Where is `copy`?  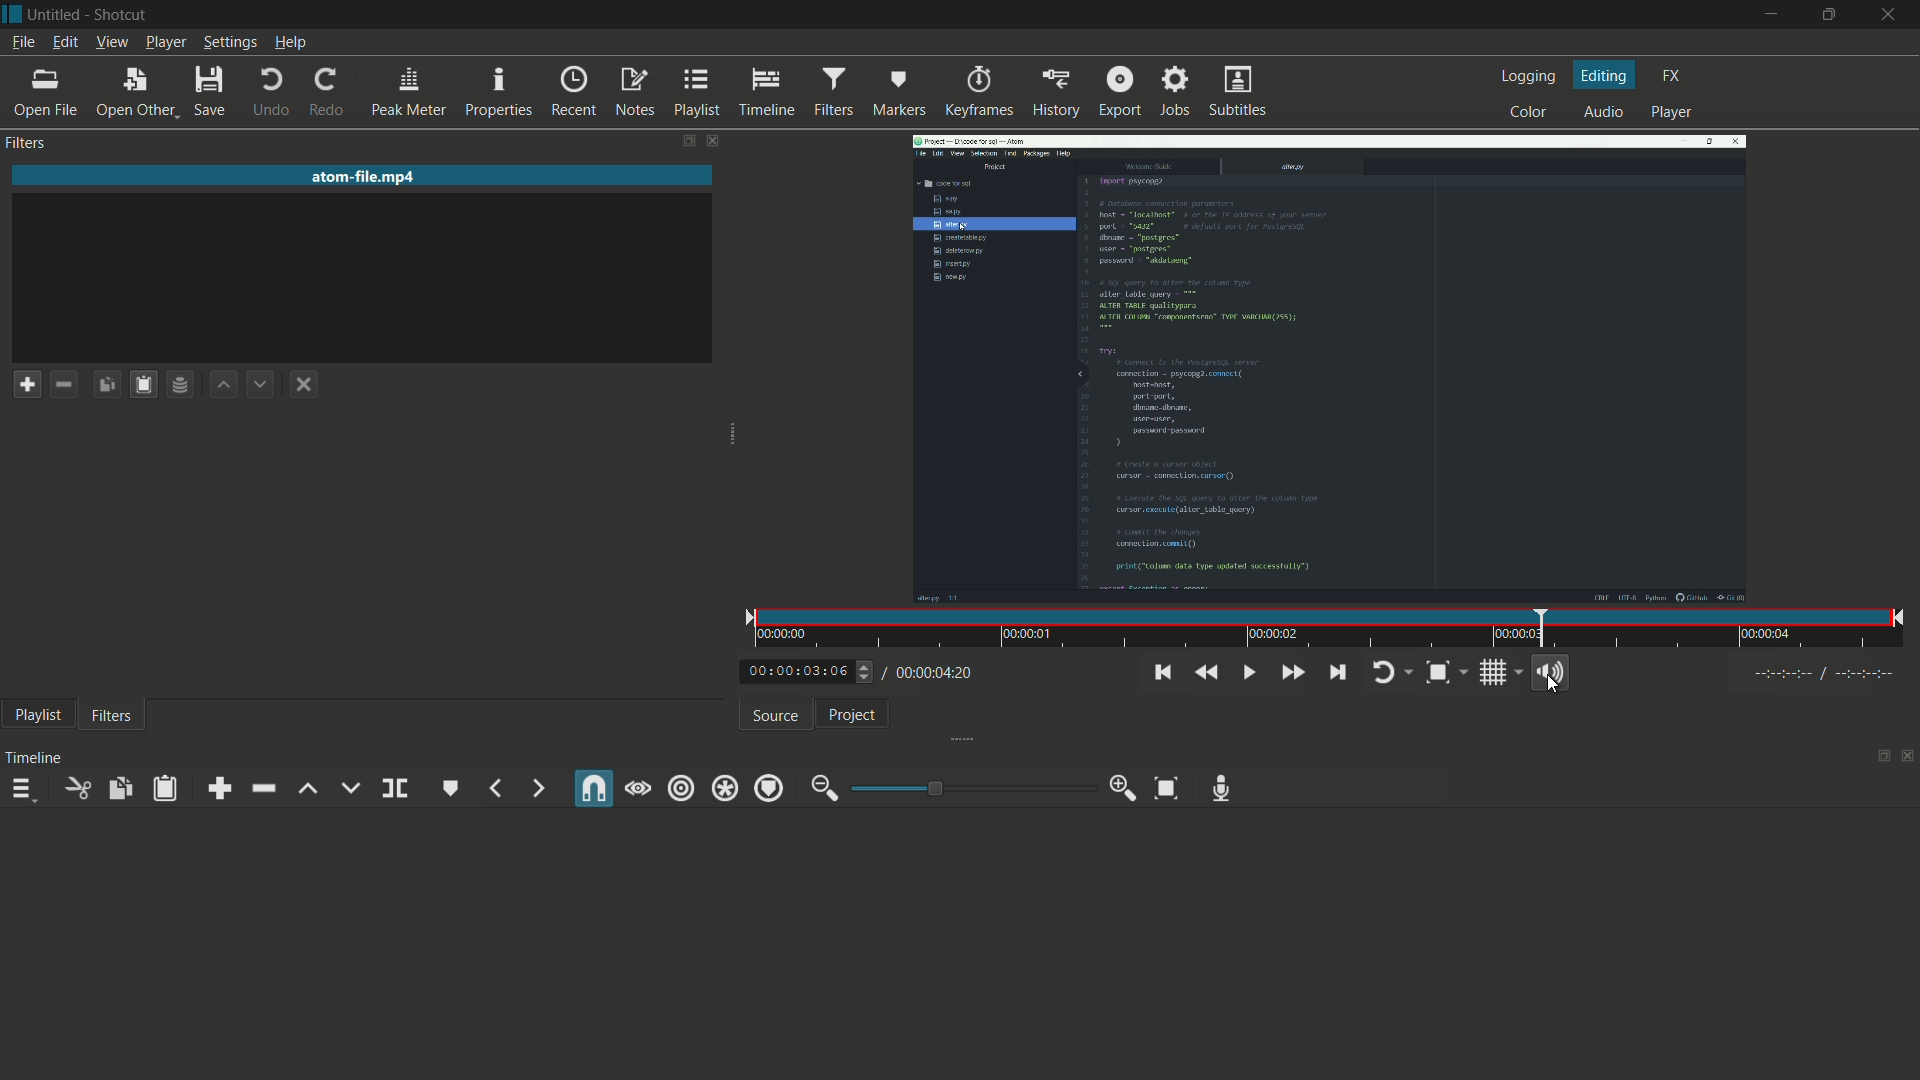
copy is located at coordinates (121, 790).